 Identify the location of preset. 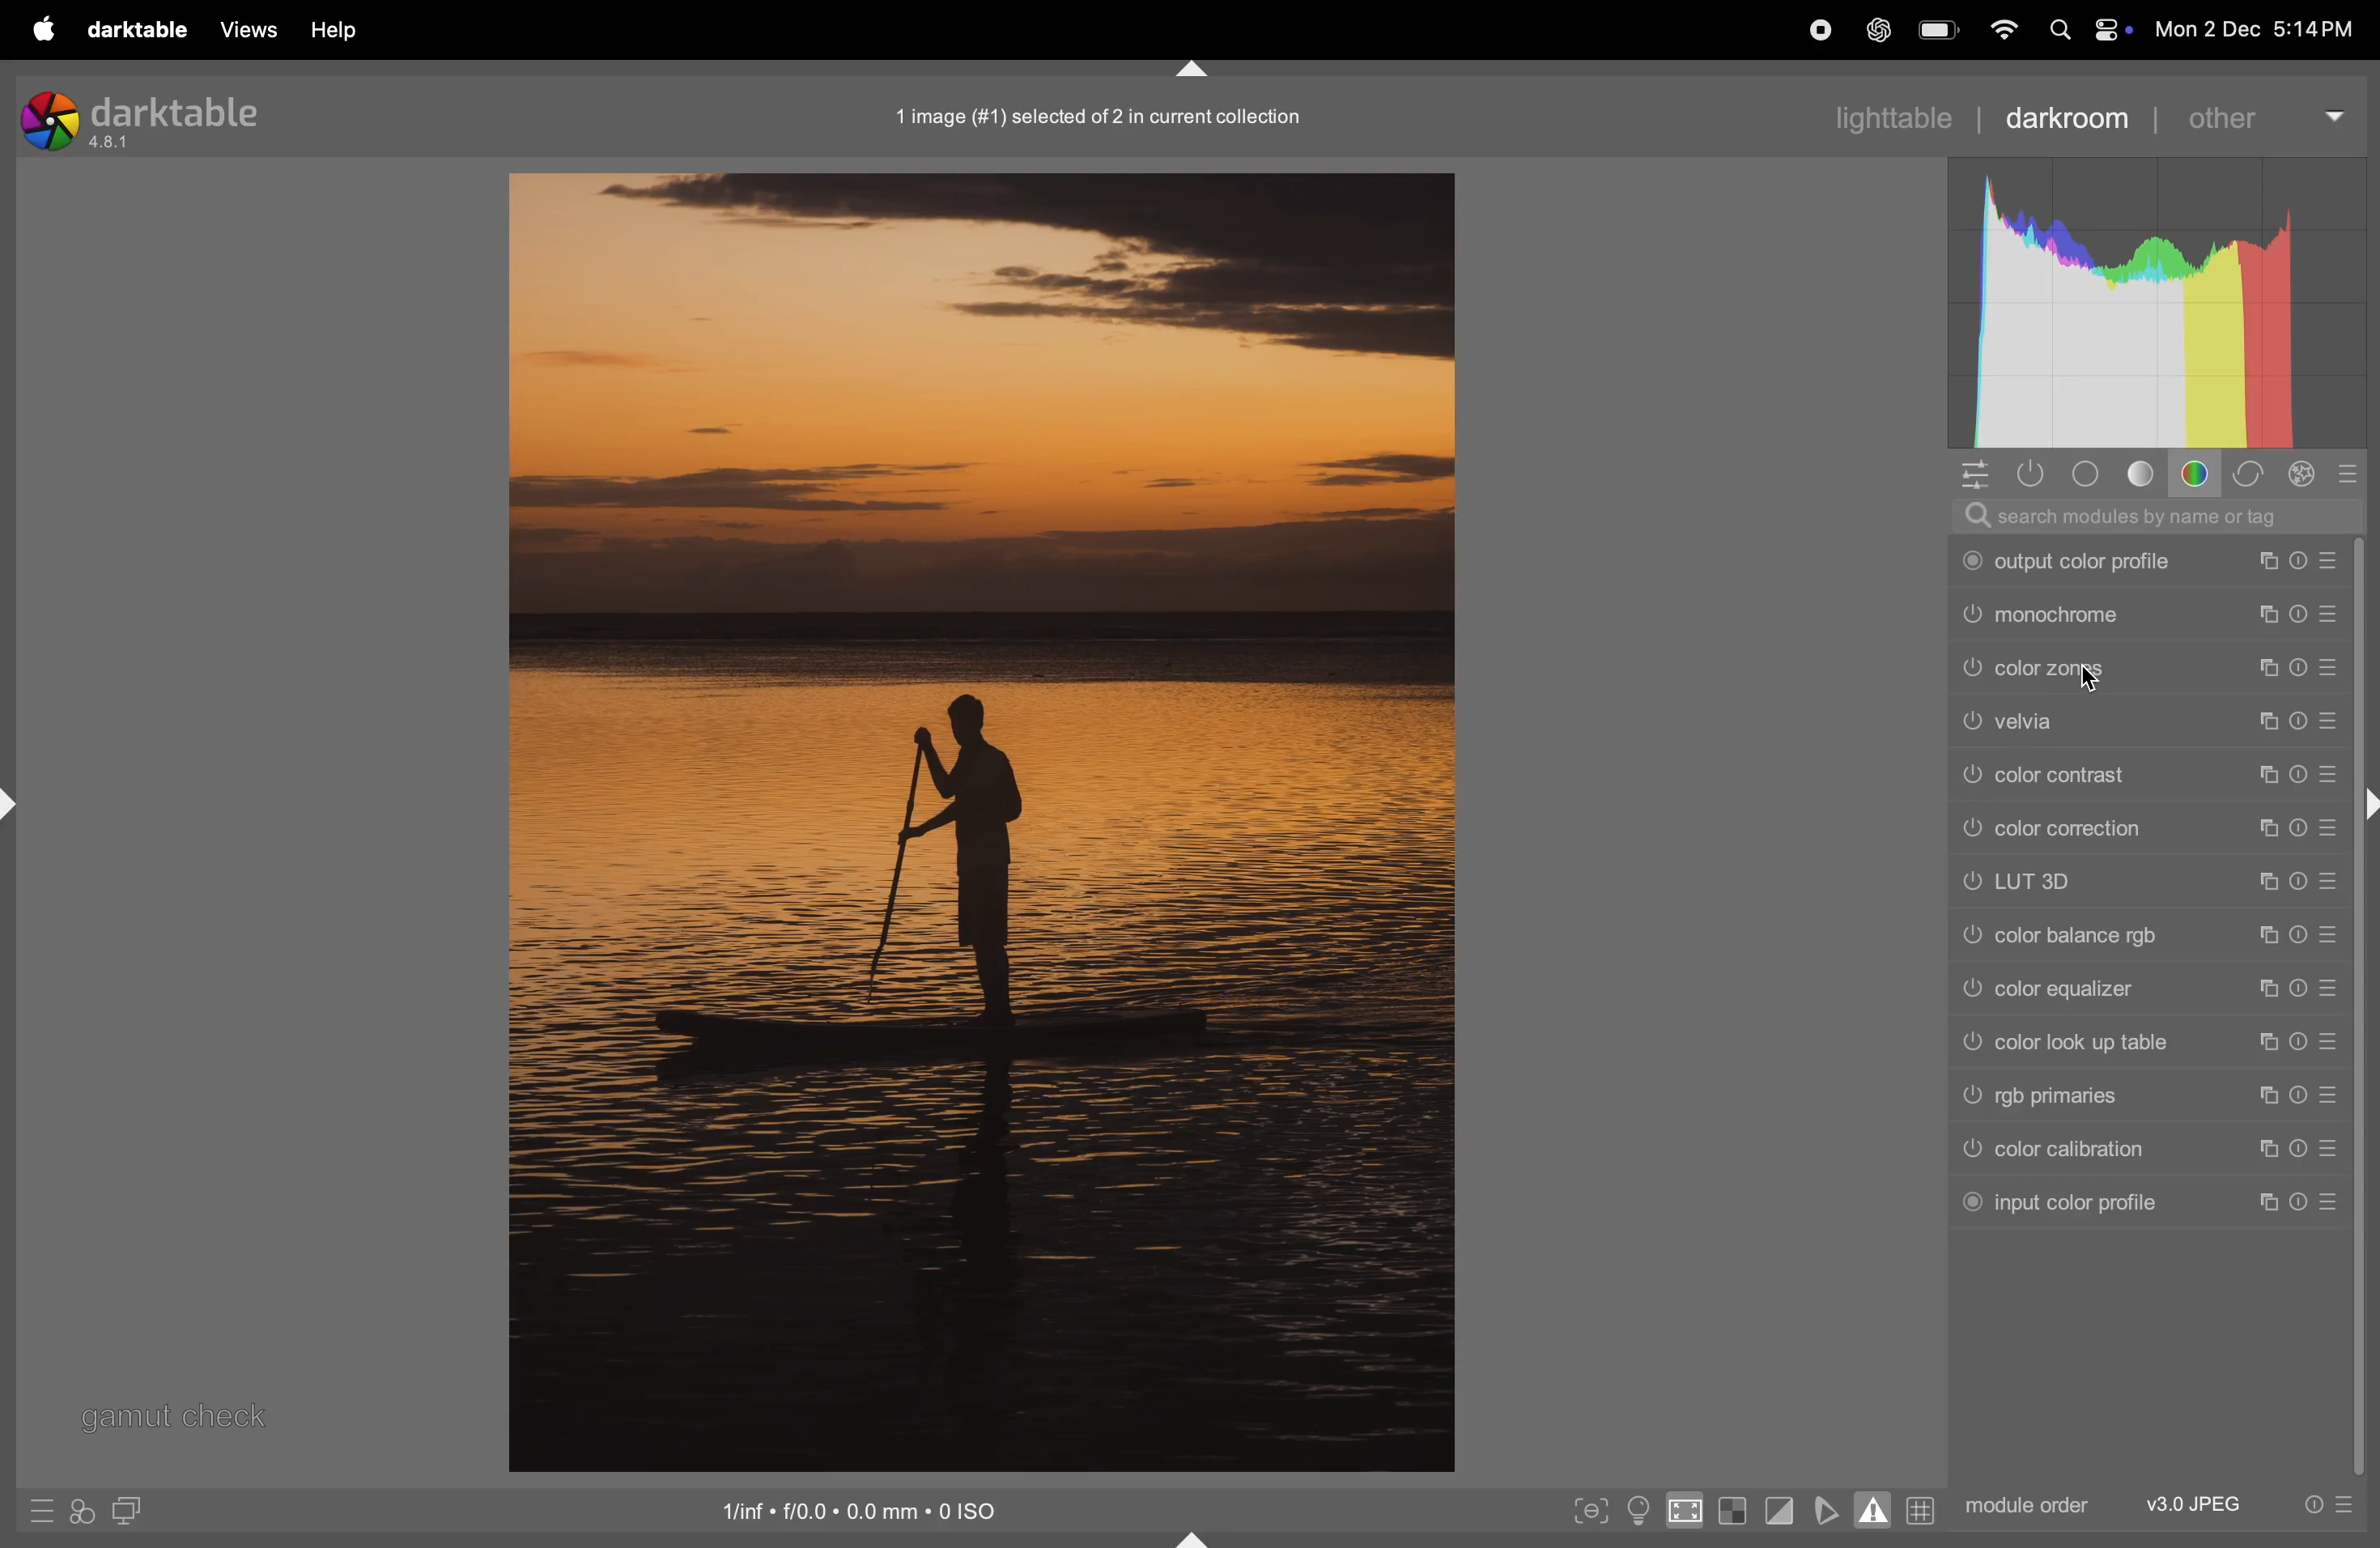
(2328, 826).